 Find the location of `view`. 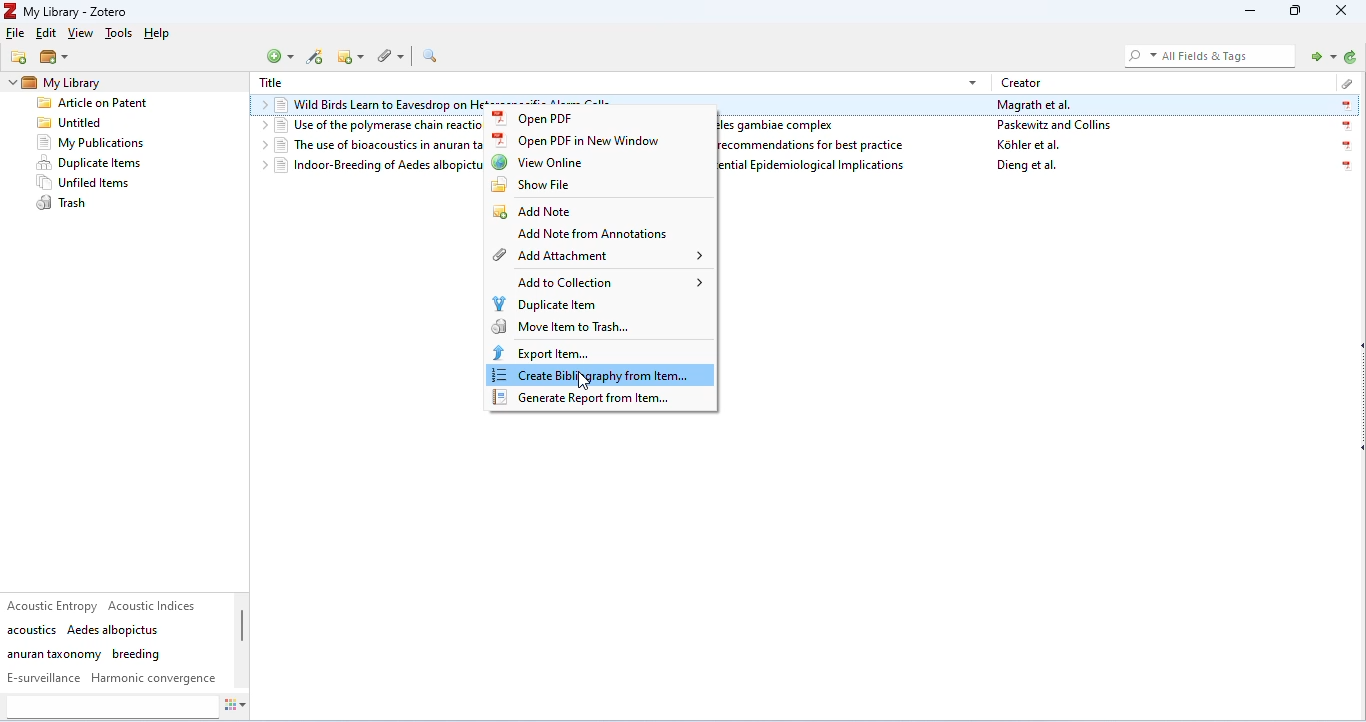

view is located at coordinates (83, 35).